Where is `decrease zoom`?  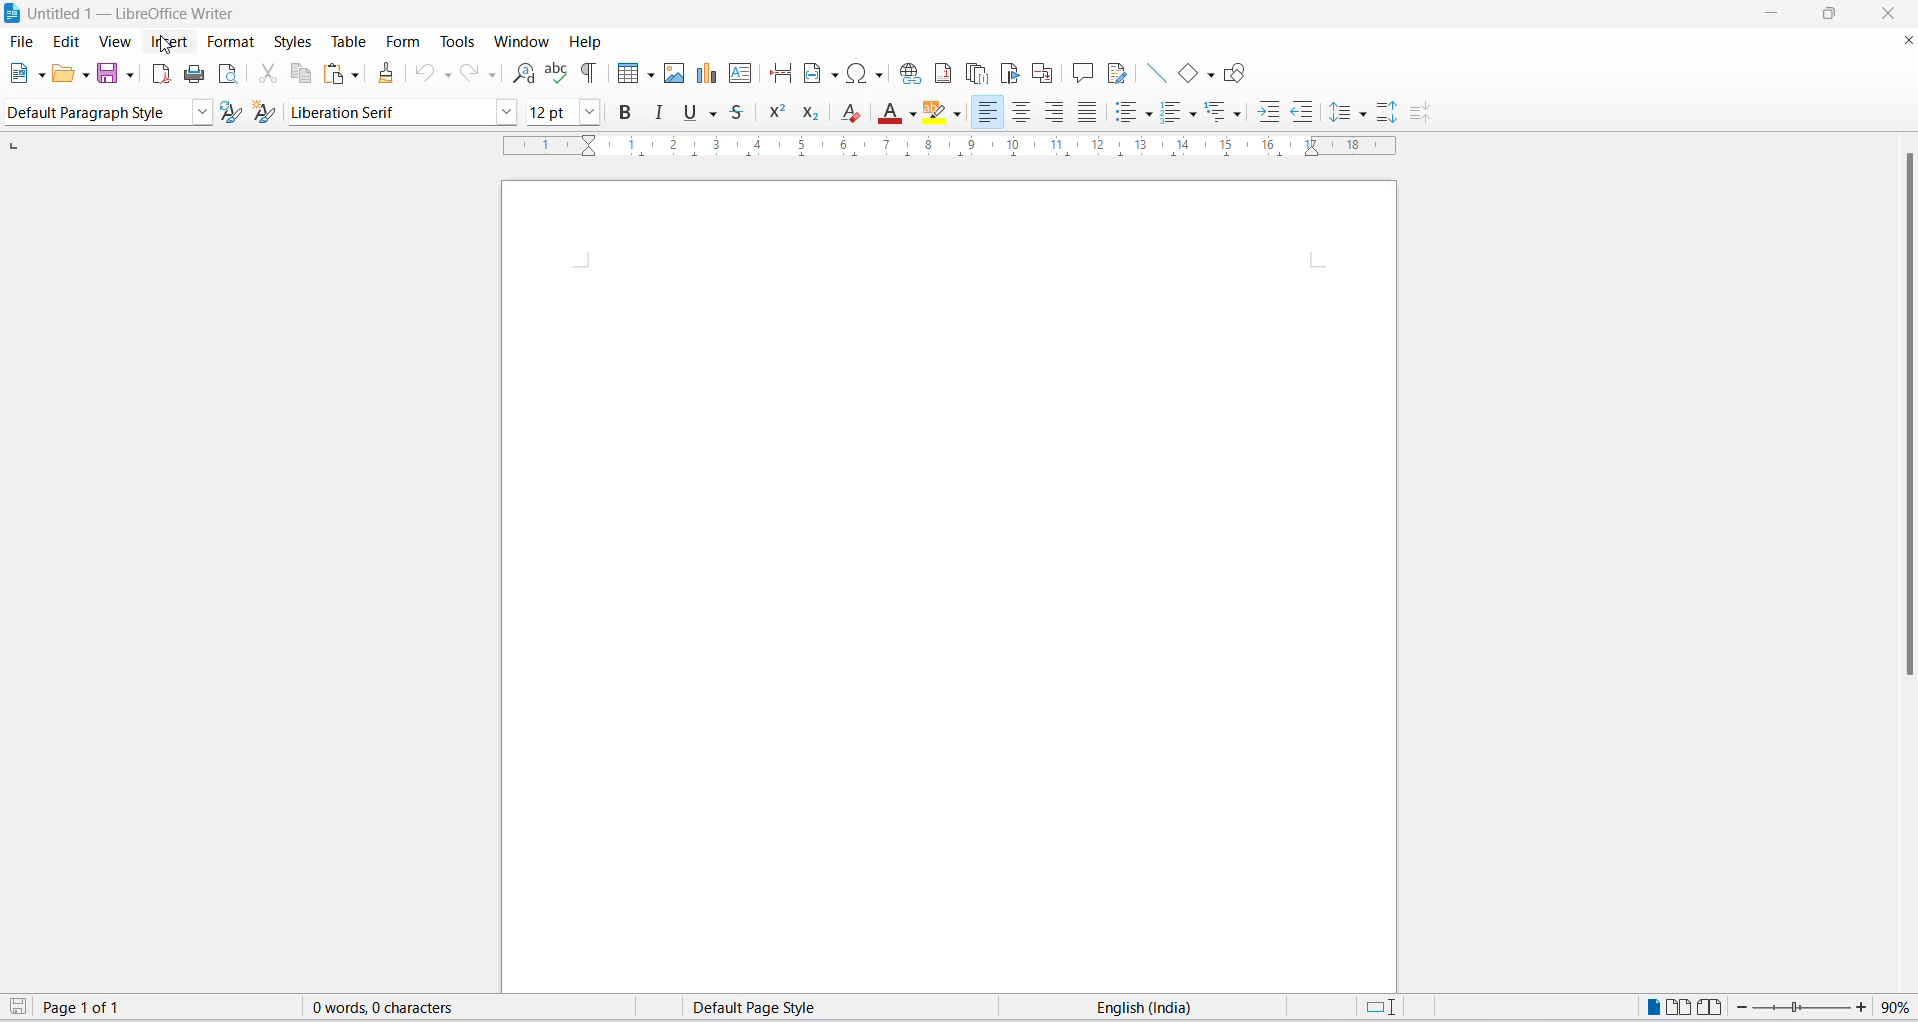 decrease zoom is located at coordinates (1739, 1008).